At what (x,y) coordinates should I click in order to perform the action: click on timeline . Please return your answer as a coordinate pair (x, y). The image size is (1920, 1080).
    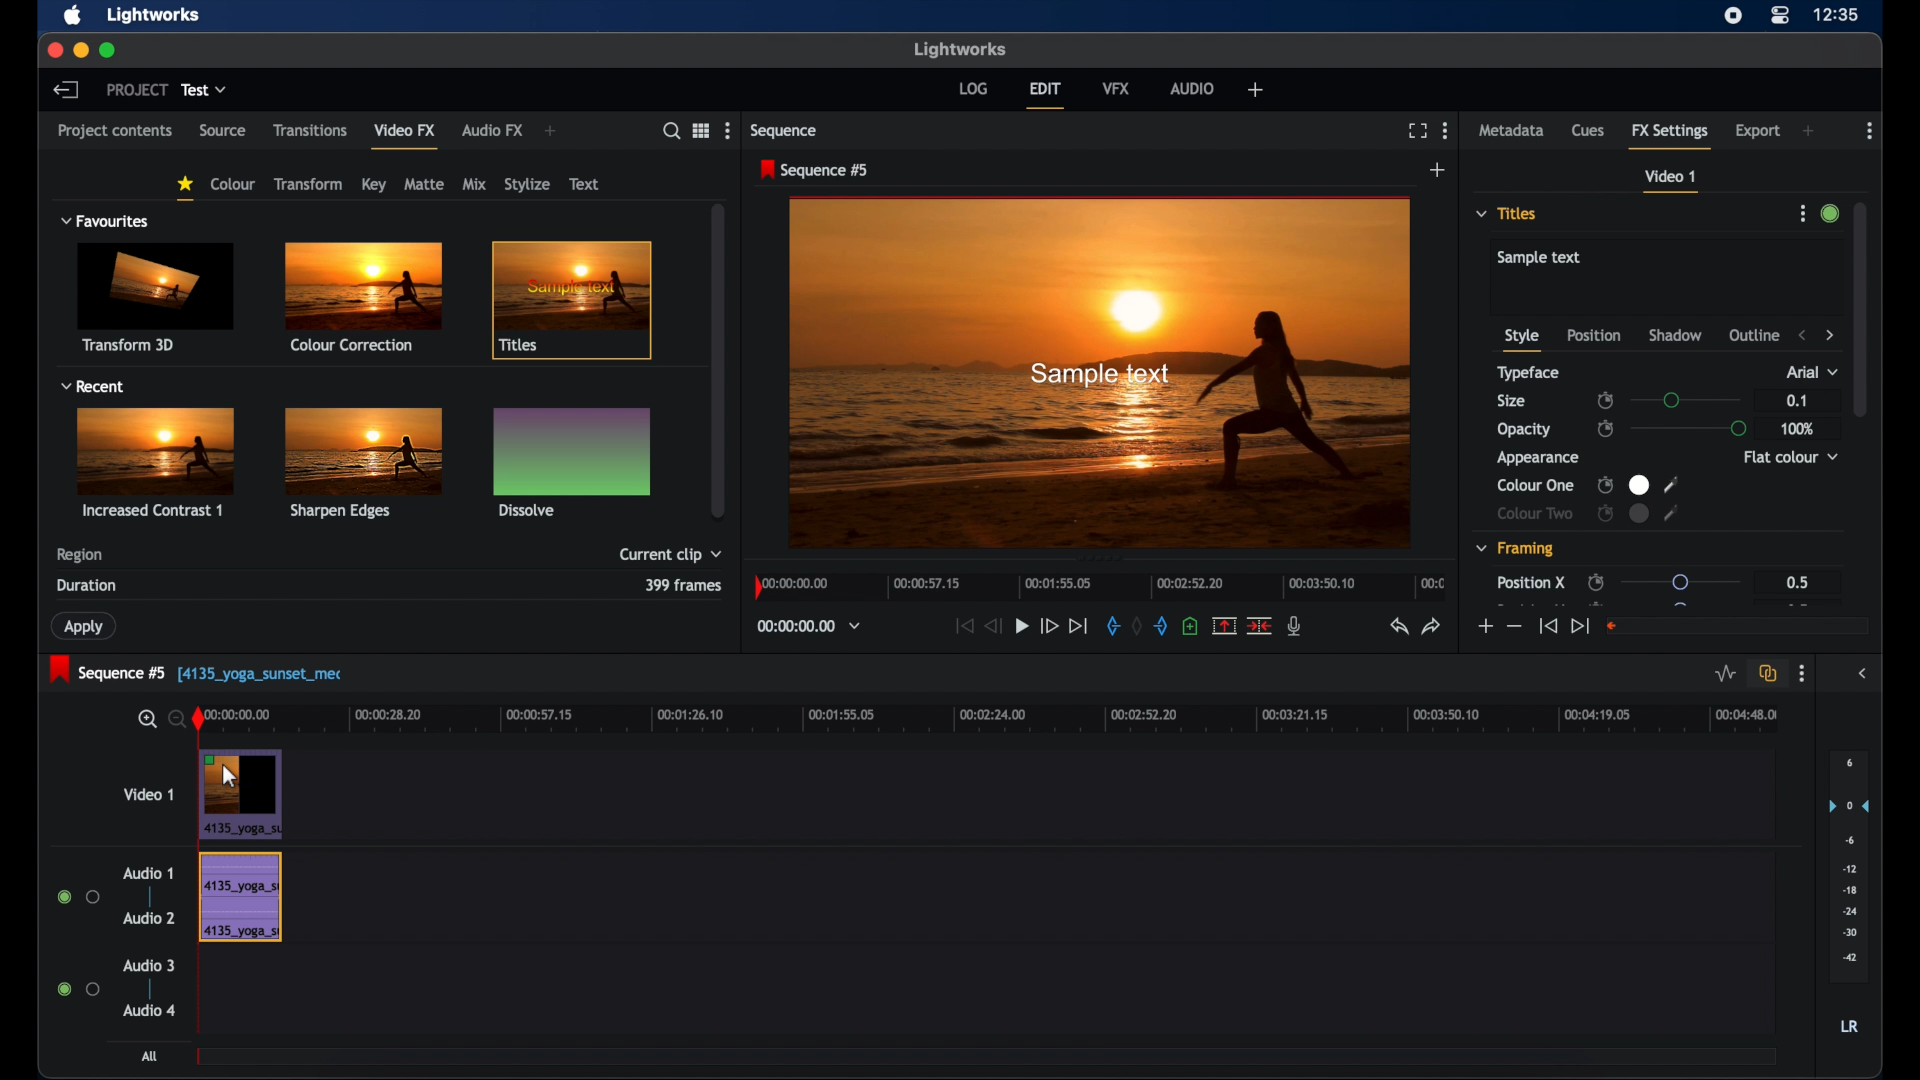
    Looking at the image, I should click on (989, 718).